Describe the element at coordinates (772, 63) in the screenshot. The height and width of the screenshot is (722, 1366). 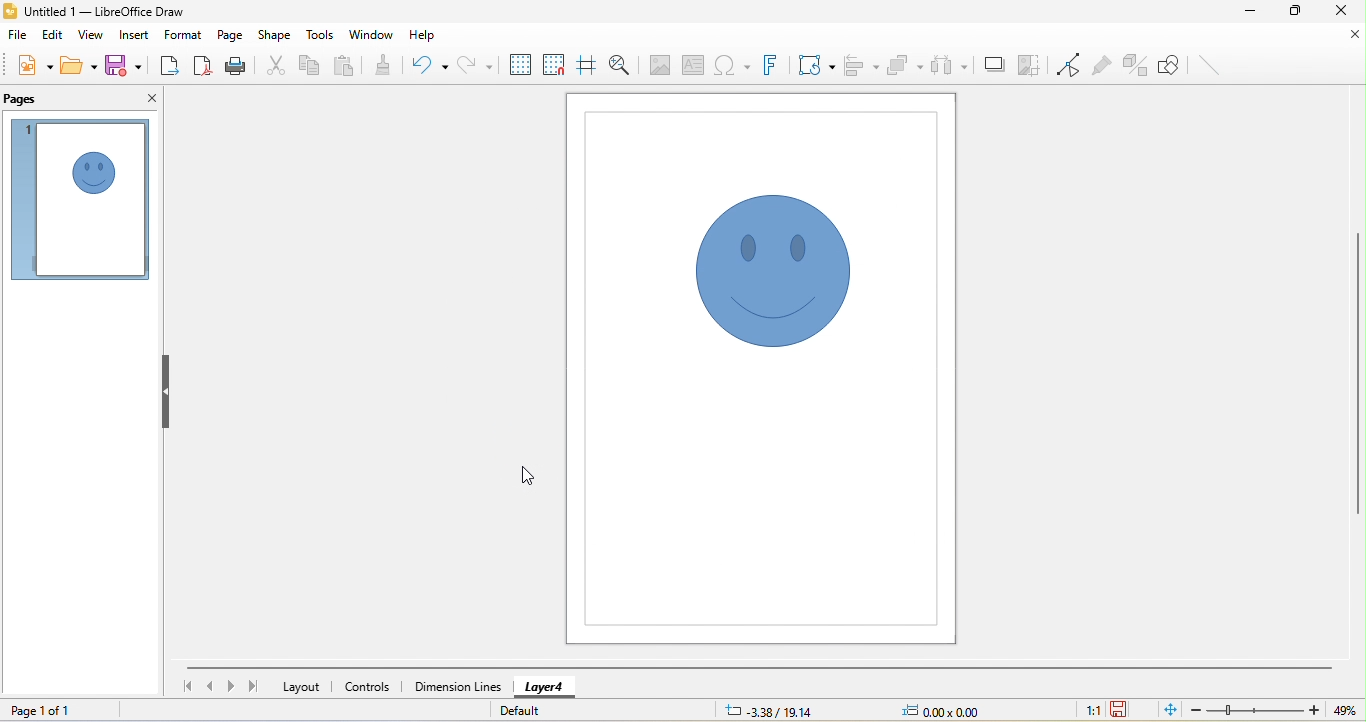
I see `font work text` at that location.